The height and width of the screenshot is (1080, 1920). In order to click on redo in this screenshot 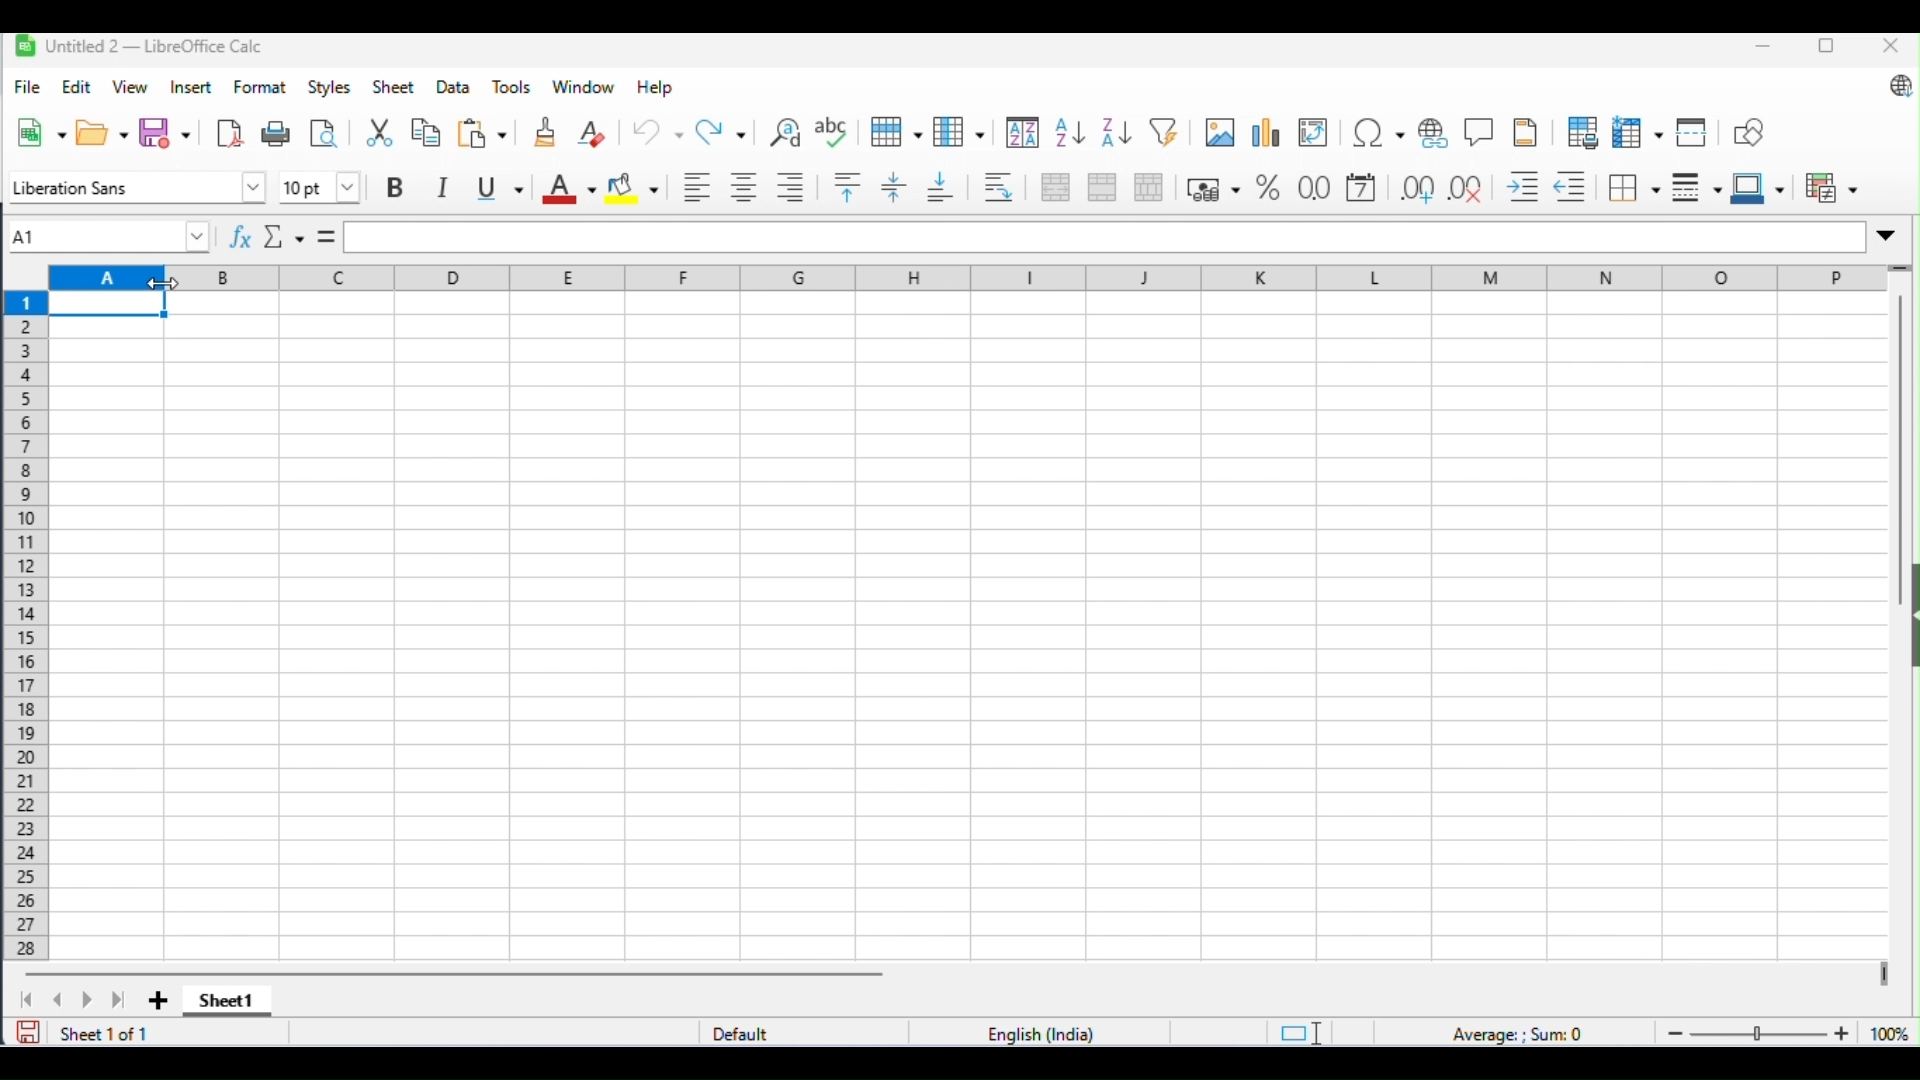, I will do `click(724, 131)`.